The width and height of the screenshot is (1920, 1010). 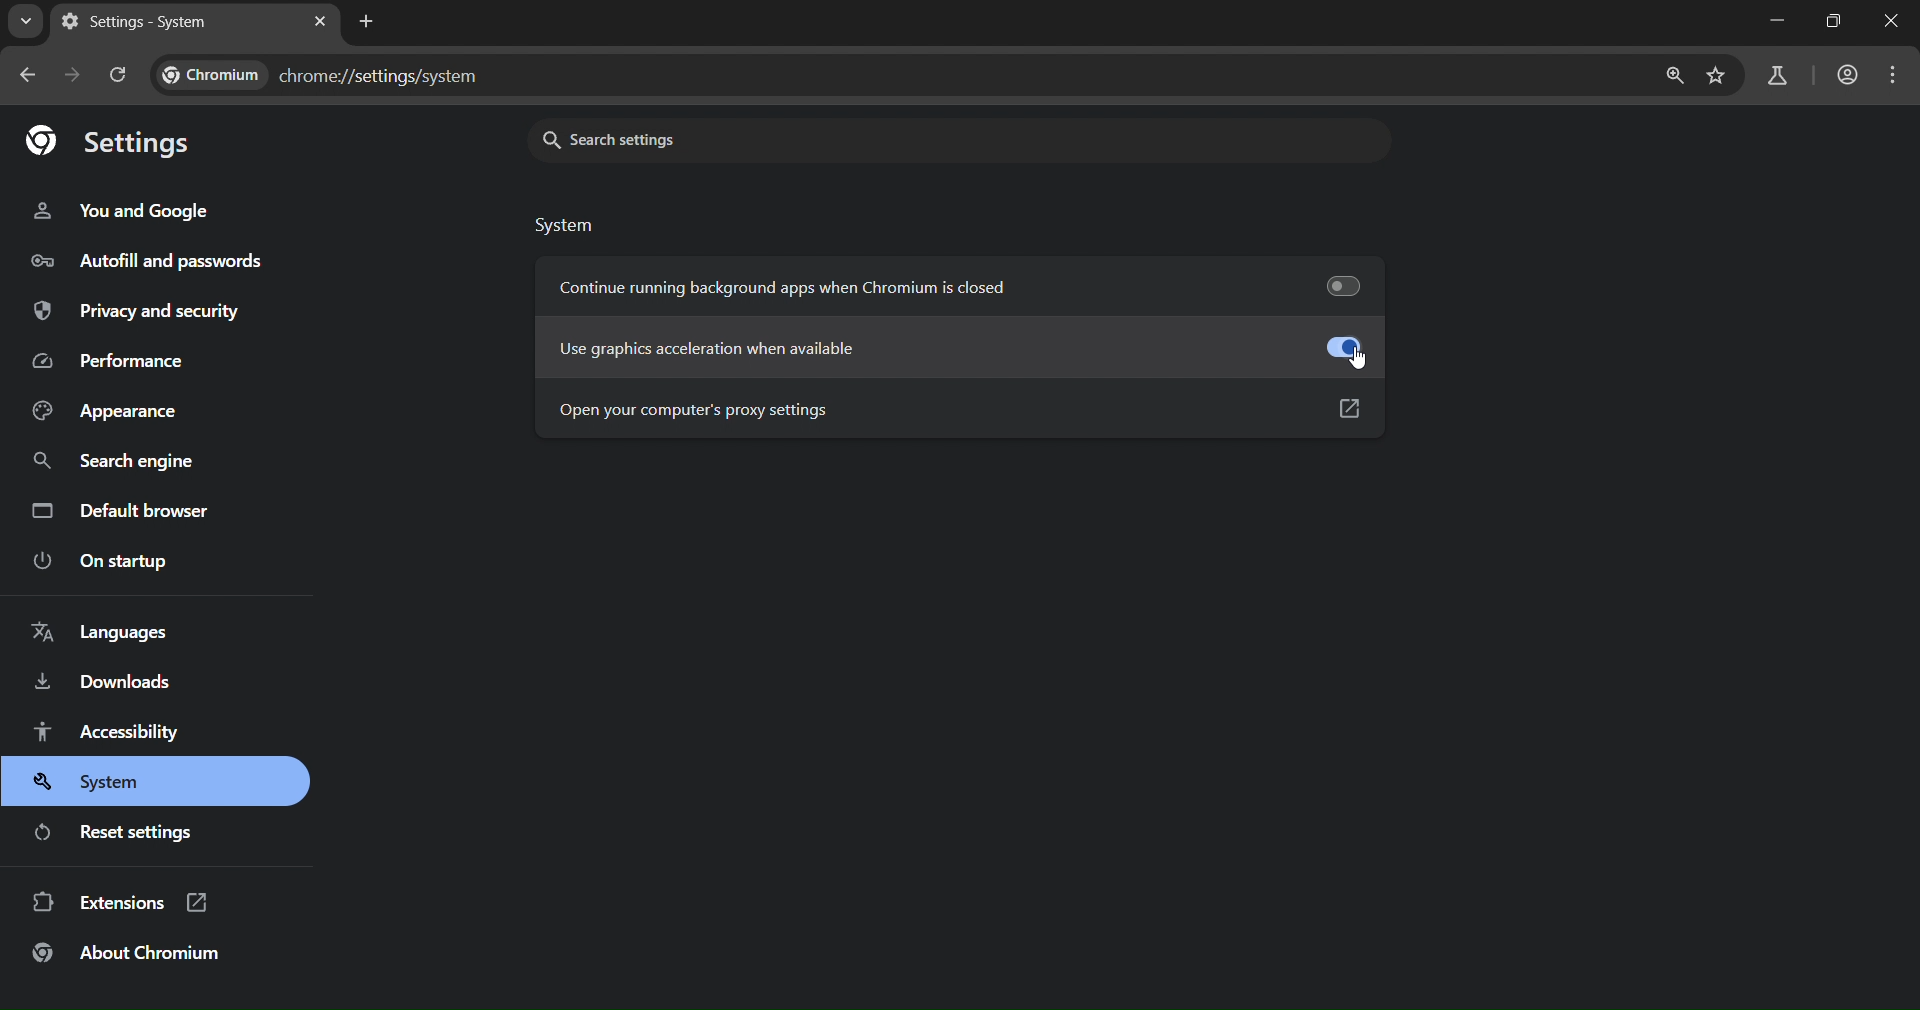 I want to click on new tab, so click(x=323, y=22).